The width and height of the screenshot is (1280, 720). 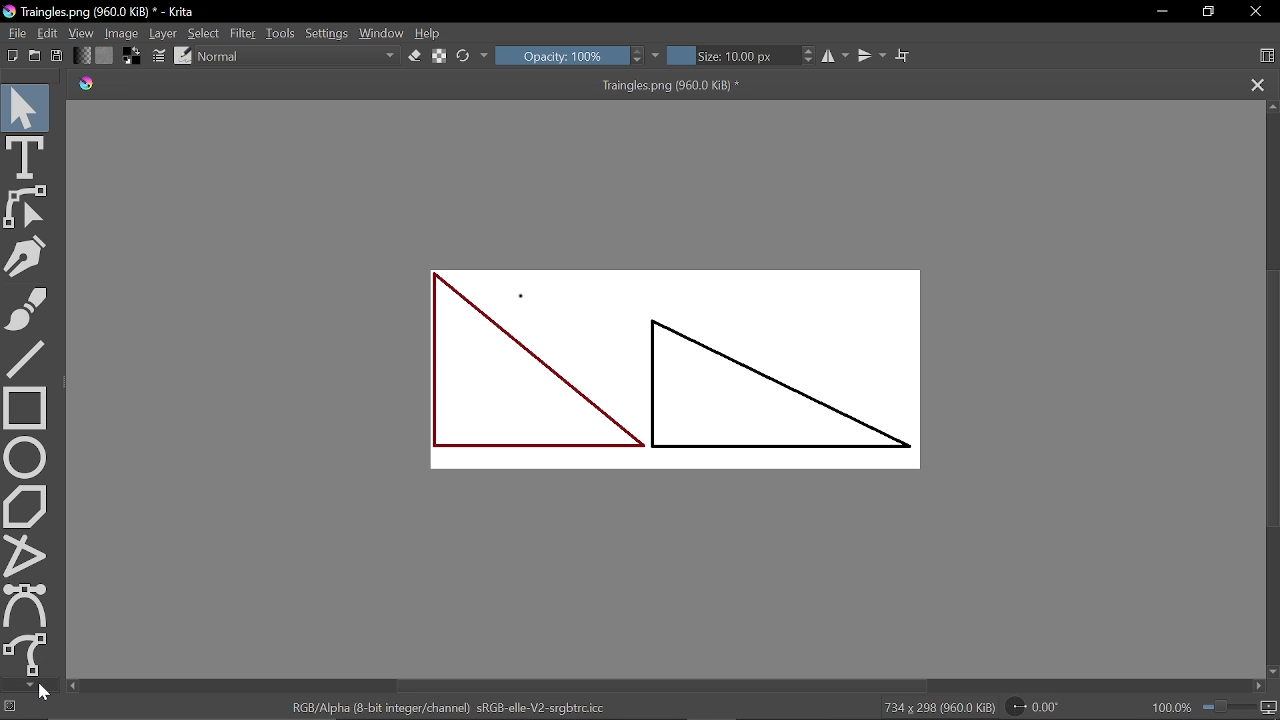 I want to click on Edit, so click(x=47, y=32).